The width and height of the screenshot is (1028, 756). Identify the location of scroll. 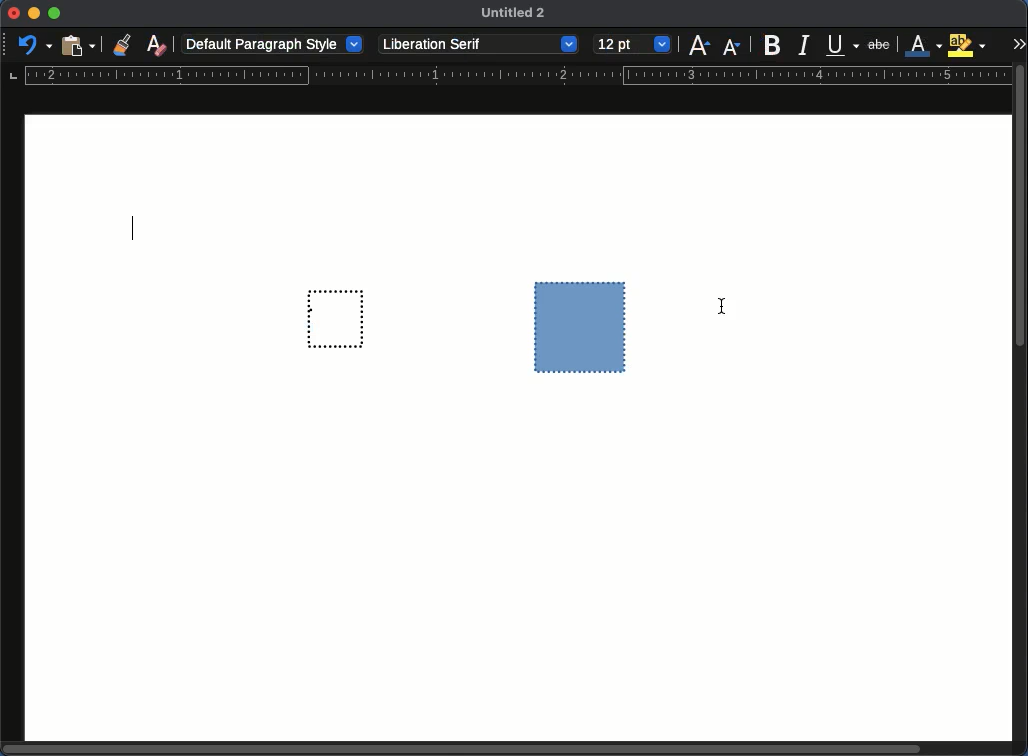
(1023, 404).